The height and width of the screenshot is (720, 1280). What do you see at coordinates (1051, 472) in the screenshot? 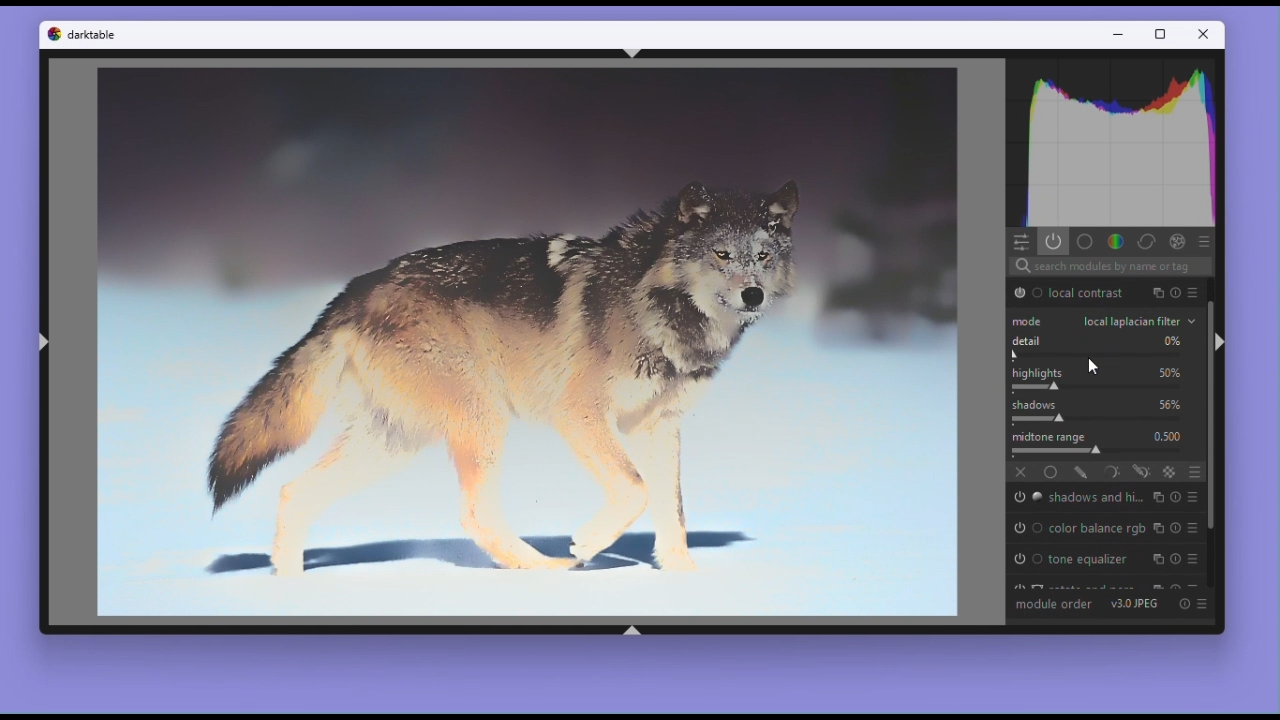
I see `Uniformly` at bounding box center [1051, 472].